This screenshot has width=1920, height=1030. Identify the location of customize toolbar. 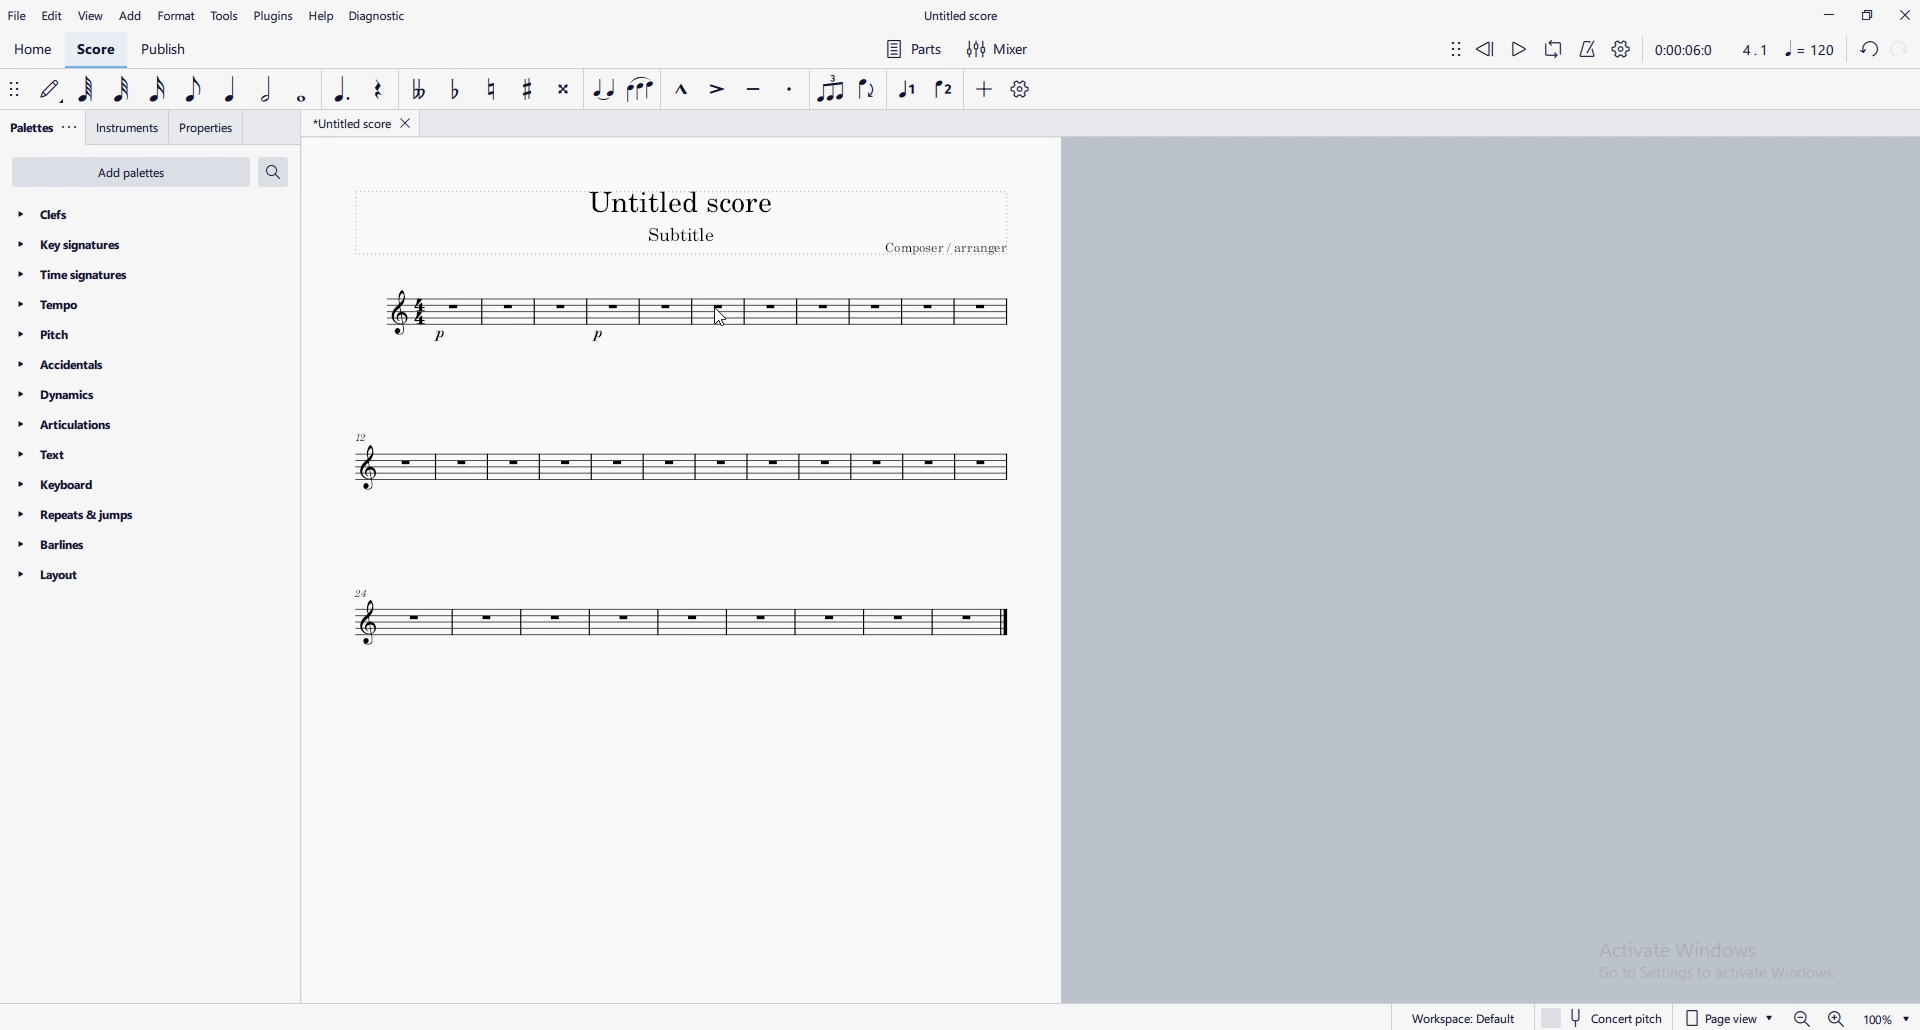
(1020, 88).